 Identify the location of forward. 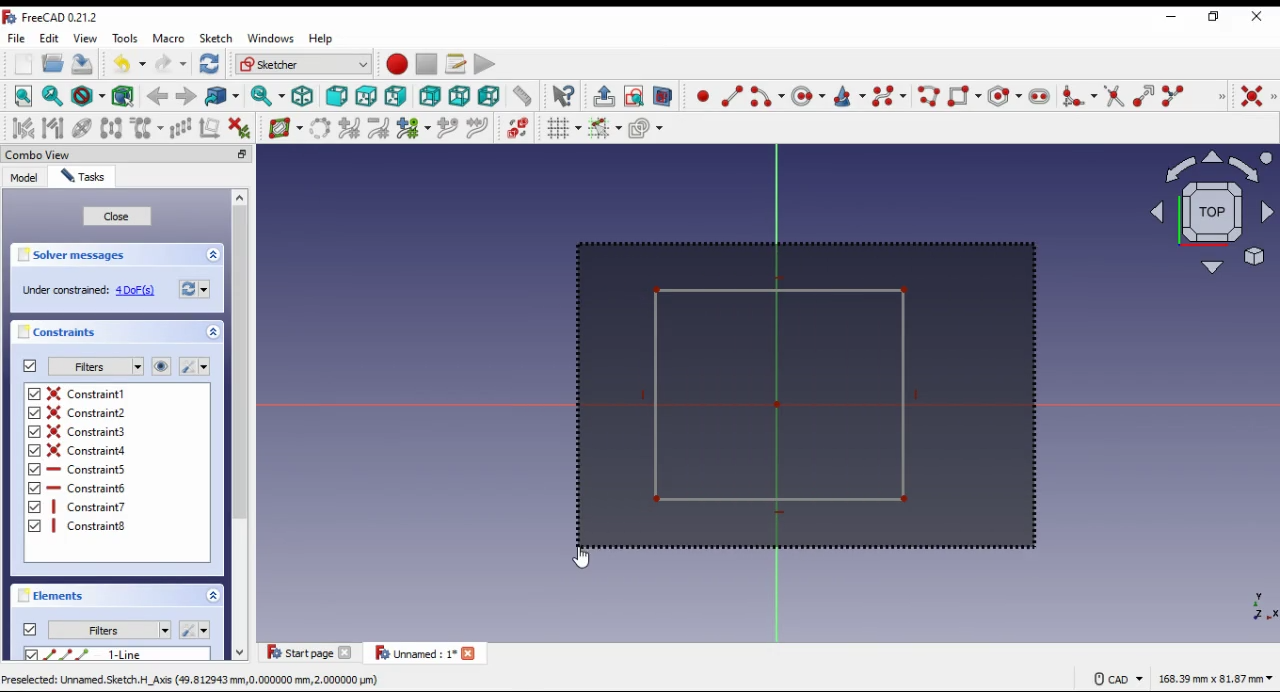
(186, 97).